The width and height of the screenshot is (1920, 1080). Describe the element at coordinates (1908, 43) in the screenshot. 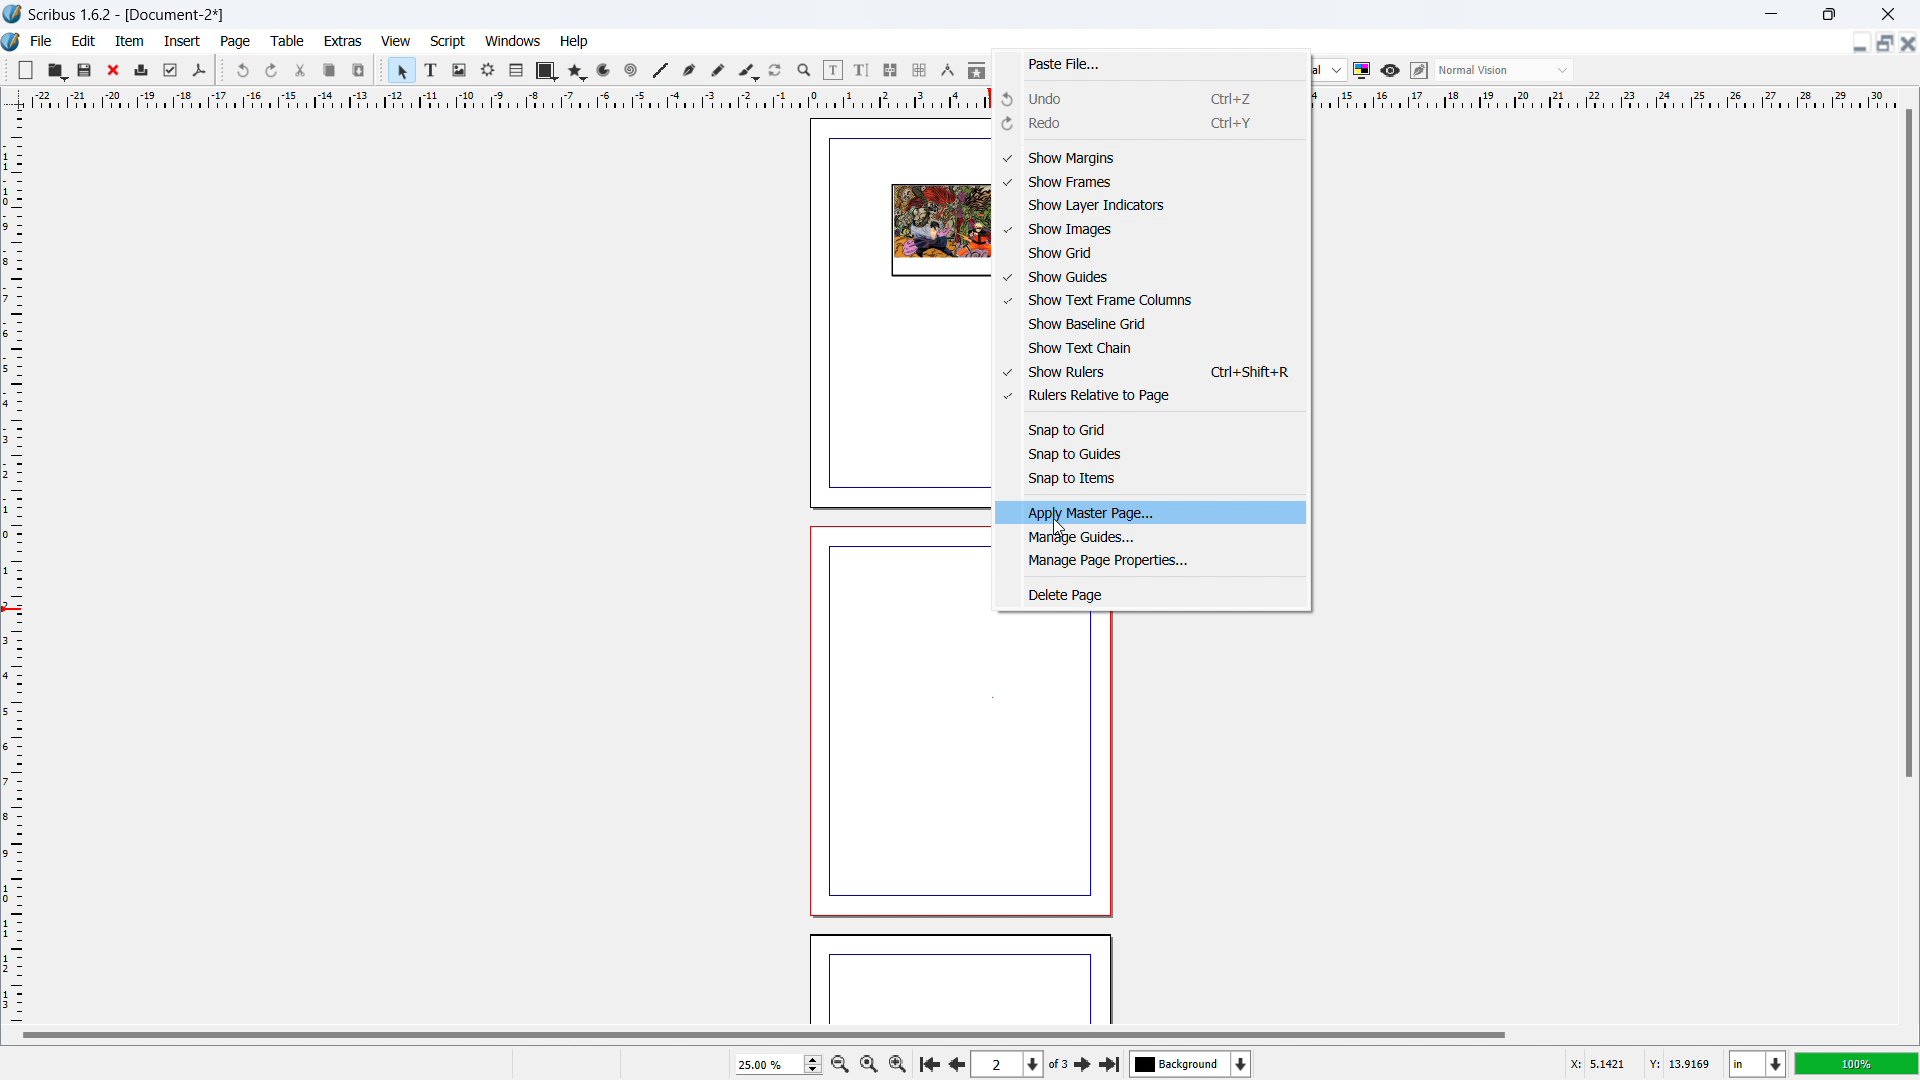

I see `close document` at that location.